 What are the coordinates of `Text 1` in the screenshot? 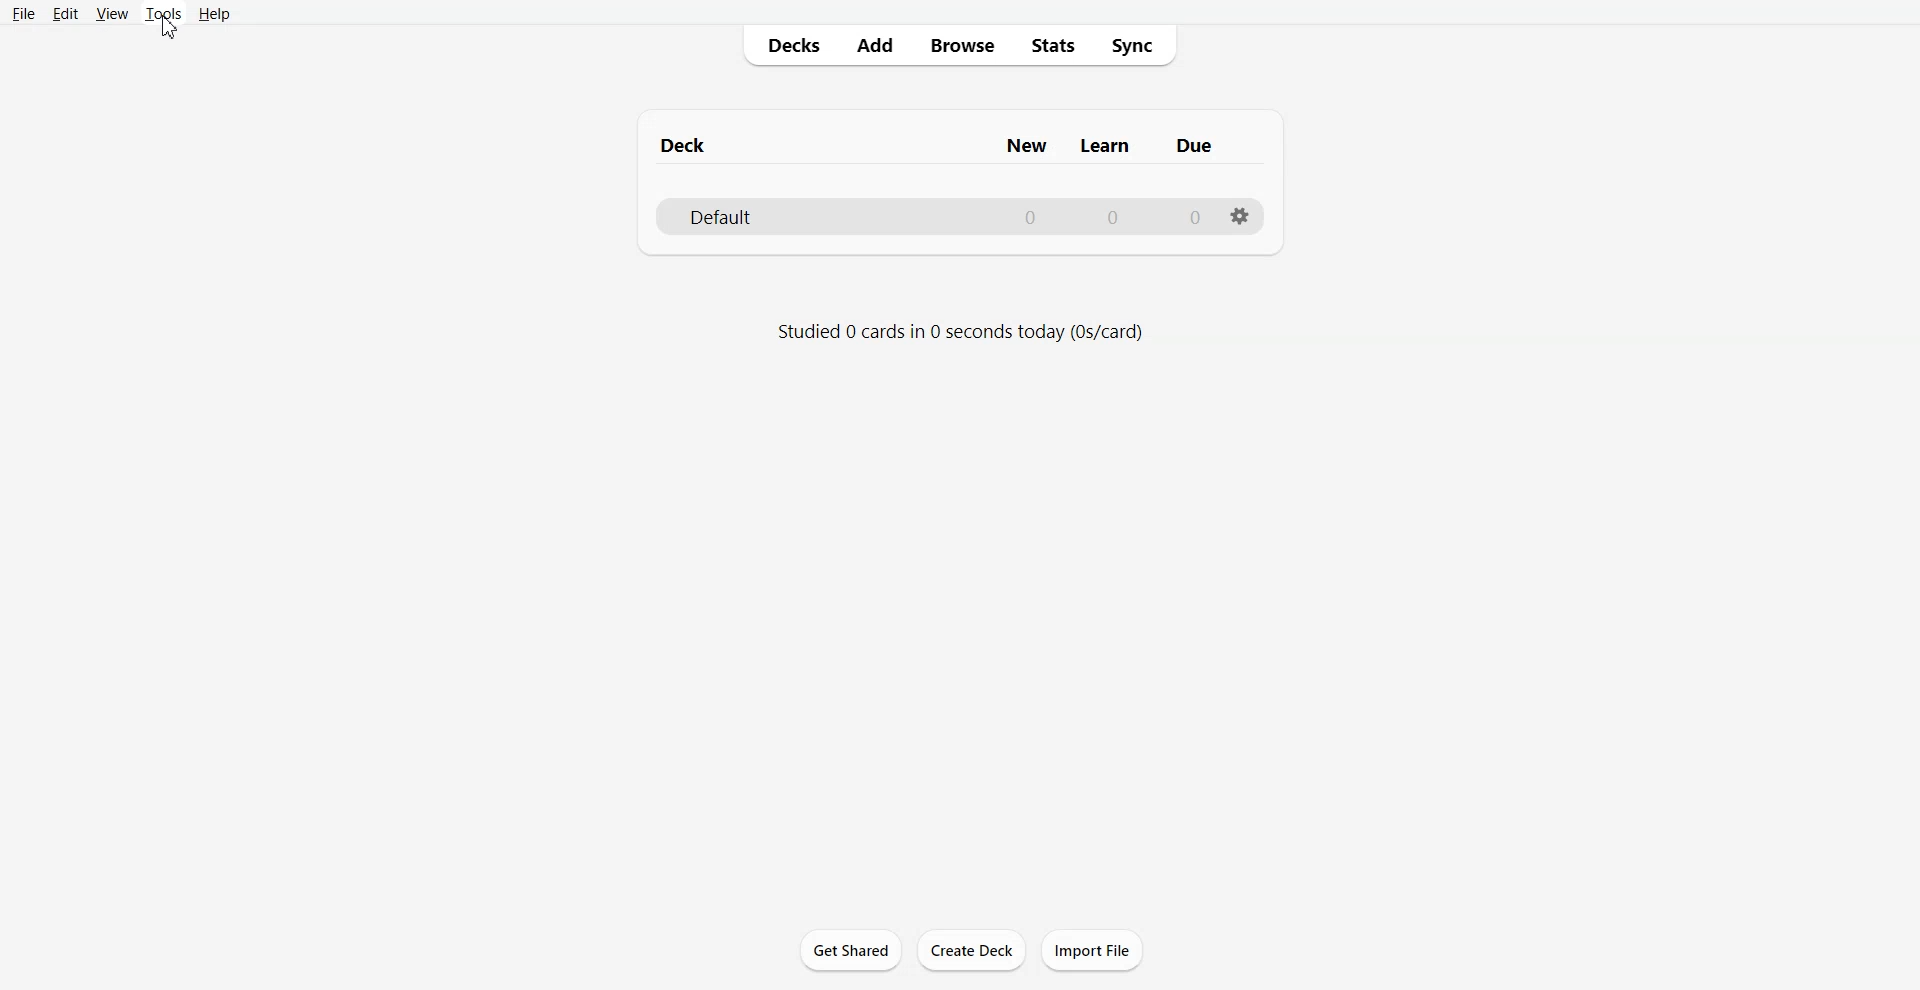 It's located at (943, 141).